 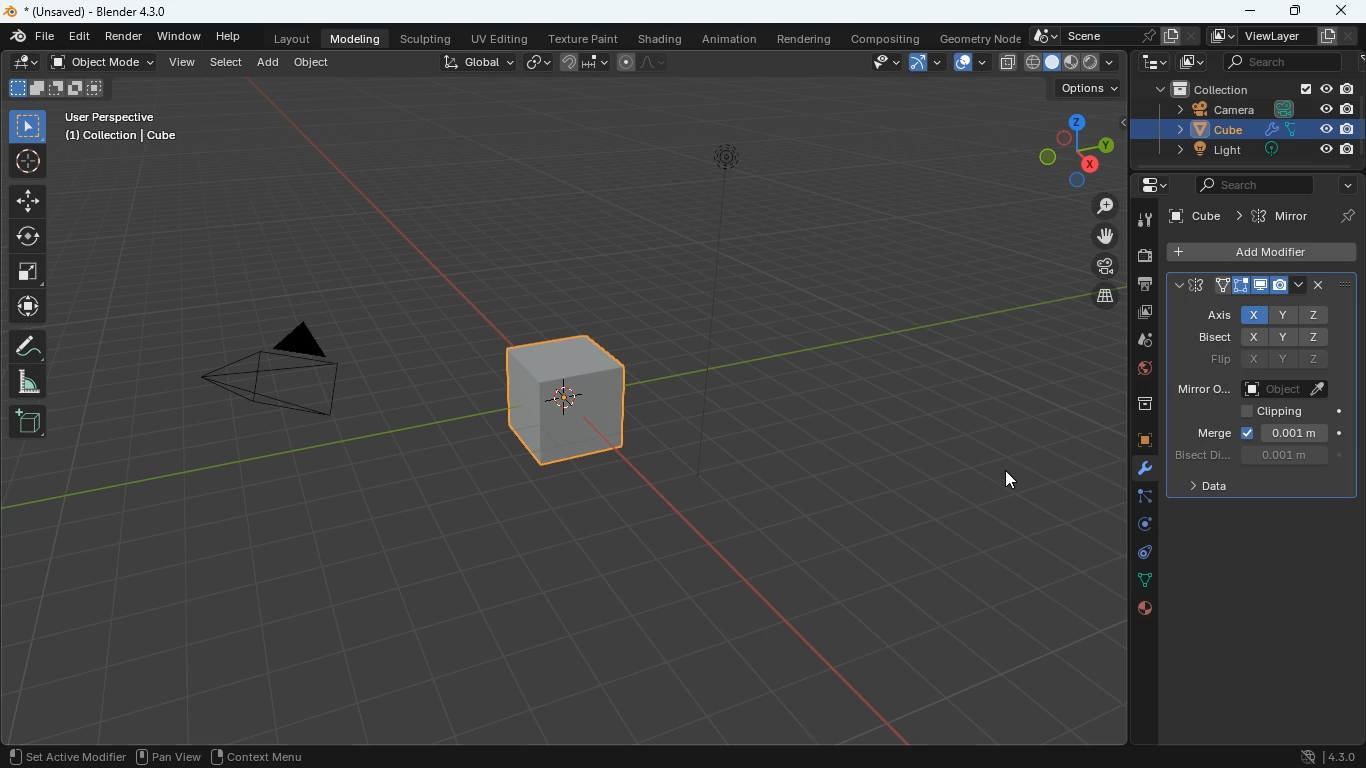 I want to click on edit, so click(x=82, y=37).